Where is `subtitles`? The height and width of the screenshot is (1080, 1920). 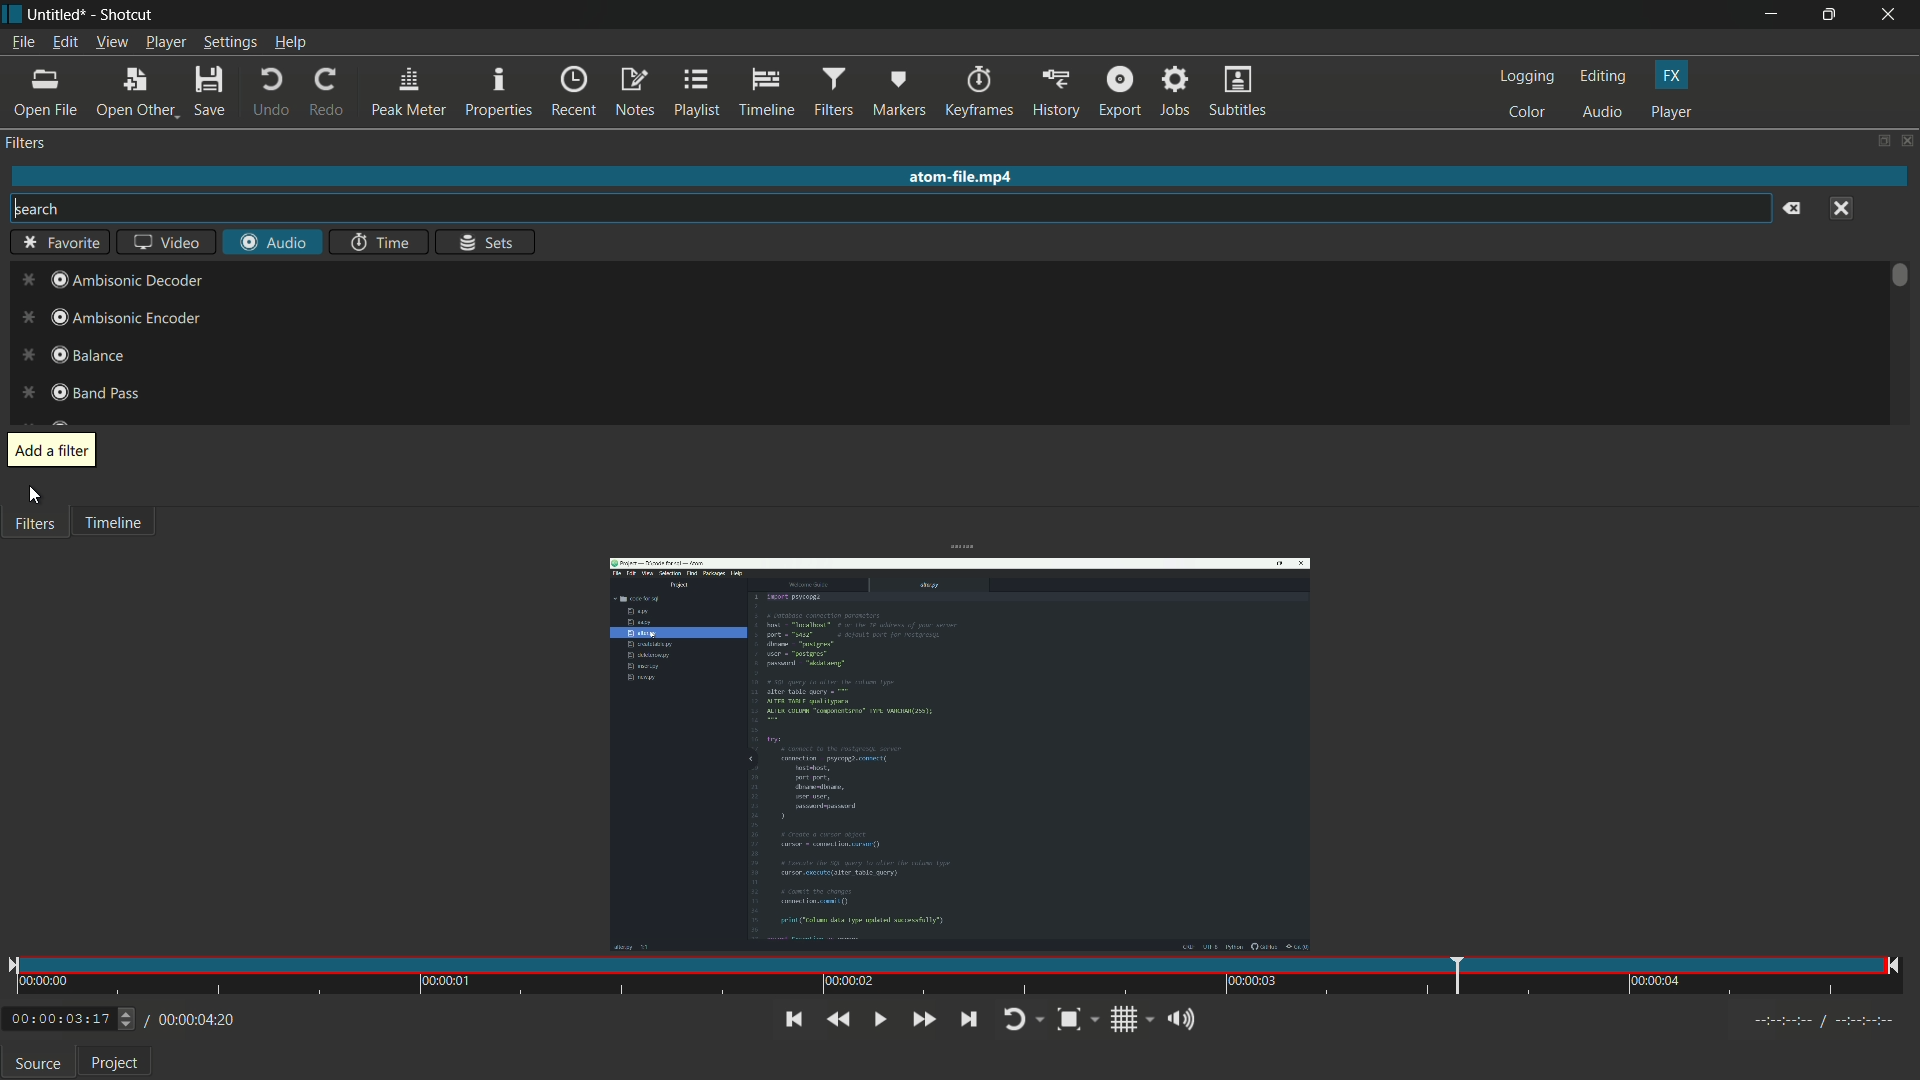
subtitles is located at coordinates (1238, 90).